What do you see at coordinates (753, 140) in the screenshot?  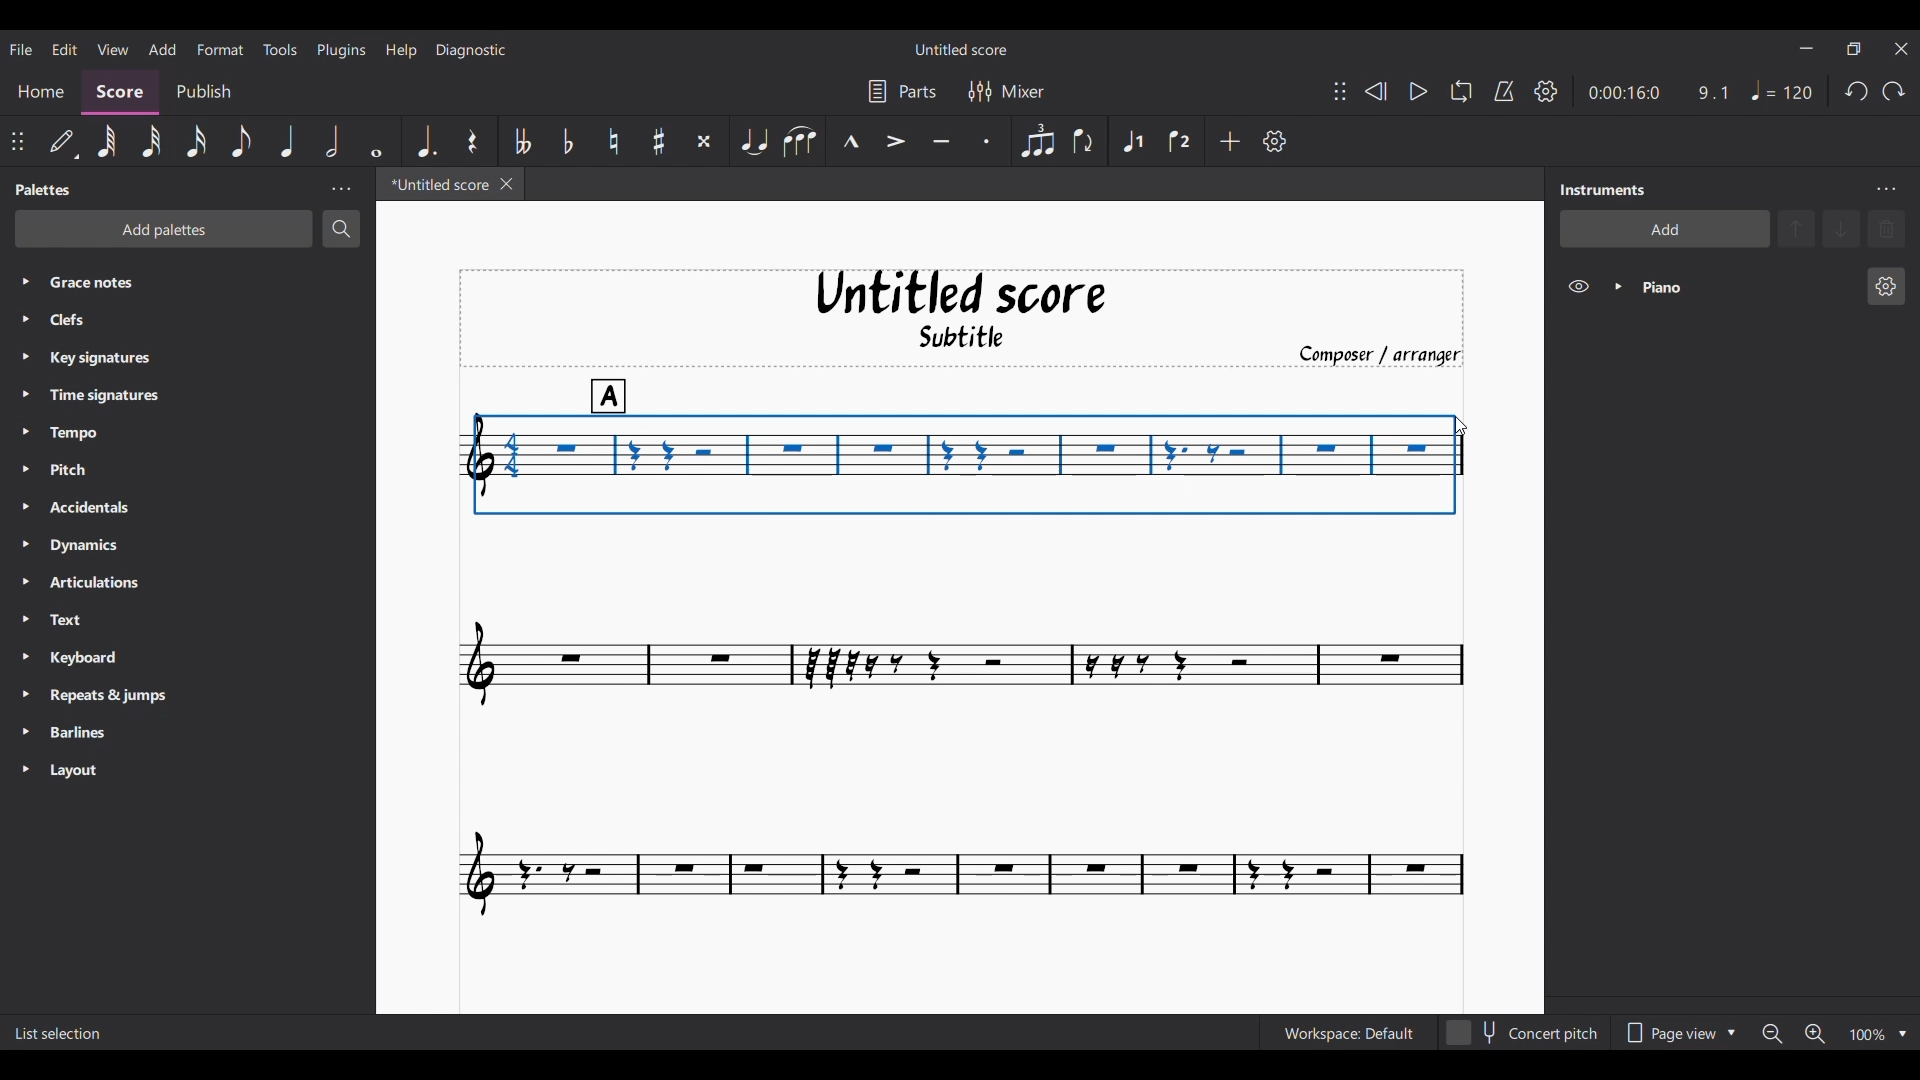 I see `Tie` at bounding box center [753, 140].